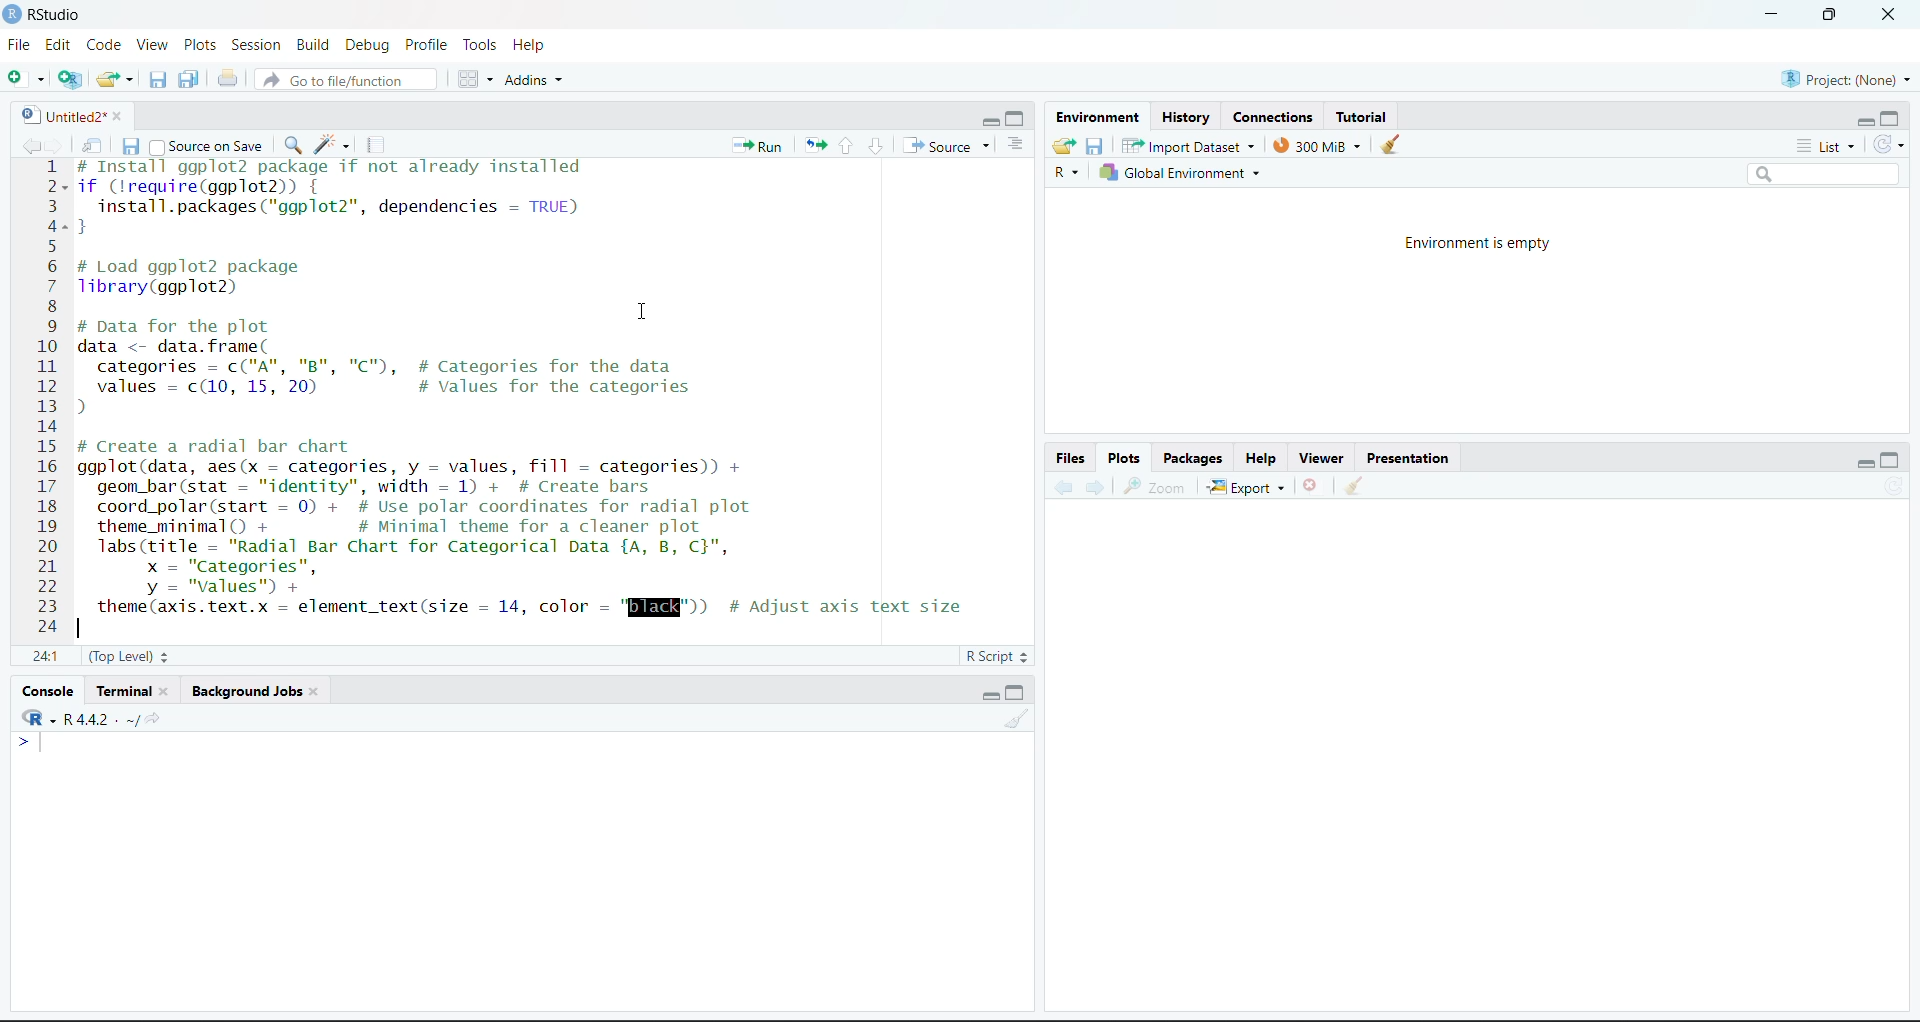 The image size is (1920, 1022). Describe the element at coordinates (68, 80) in the screenshot. I see `create new project` at that location.